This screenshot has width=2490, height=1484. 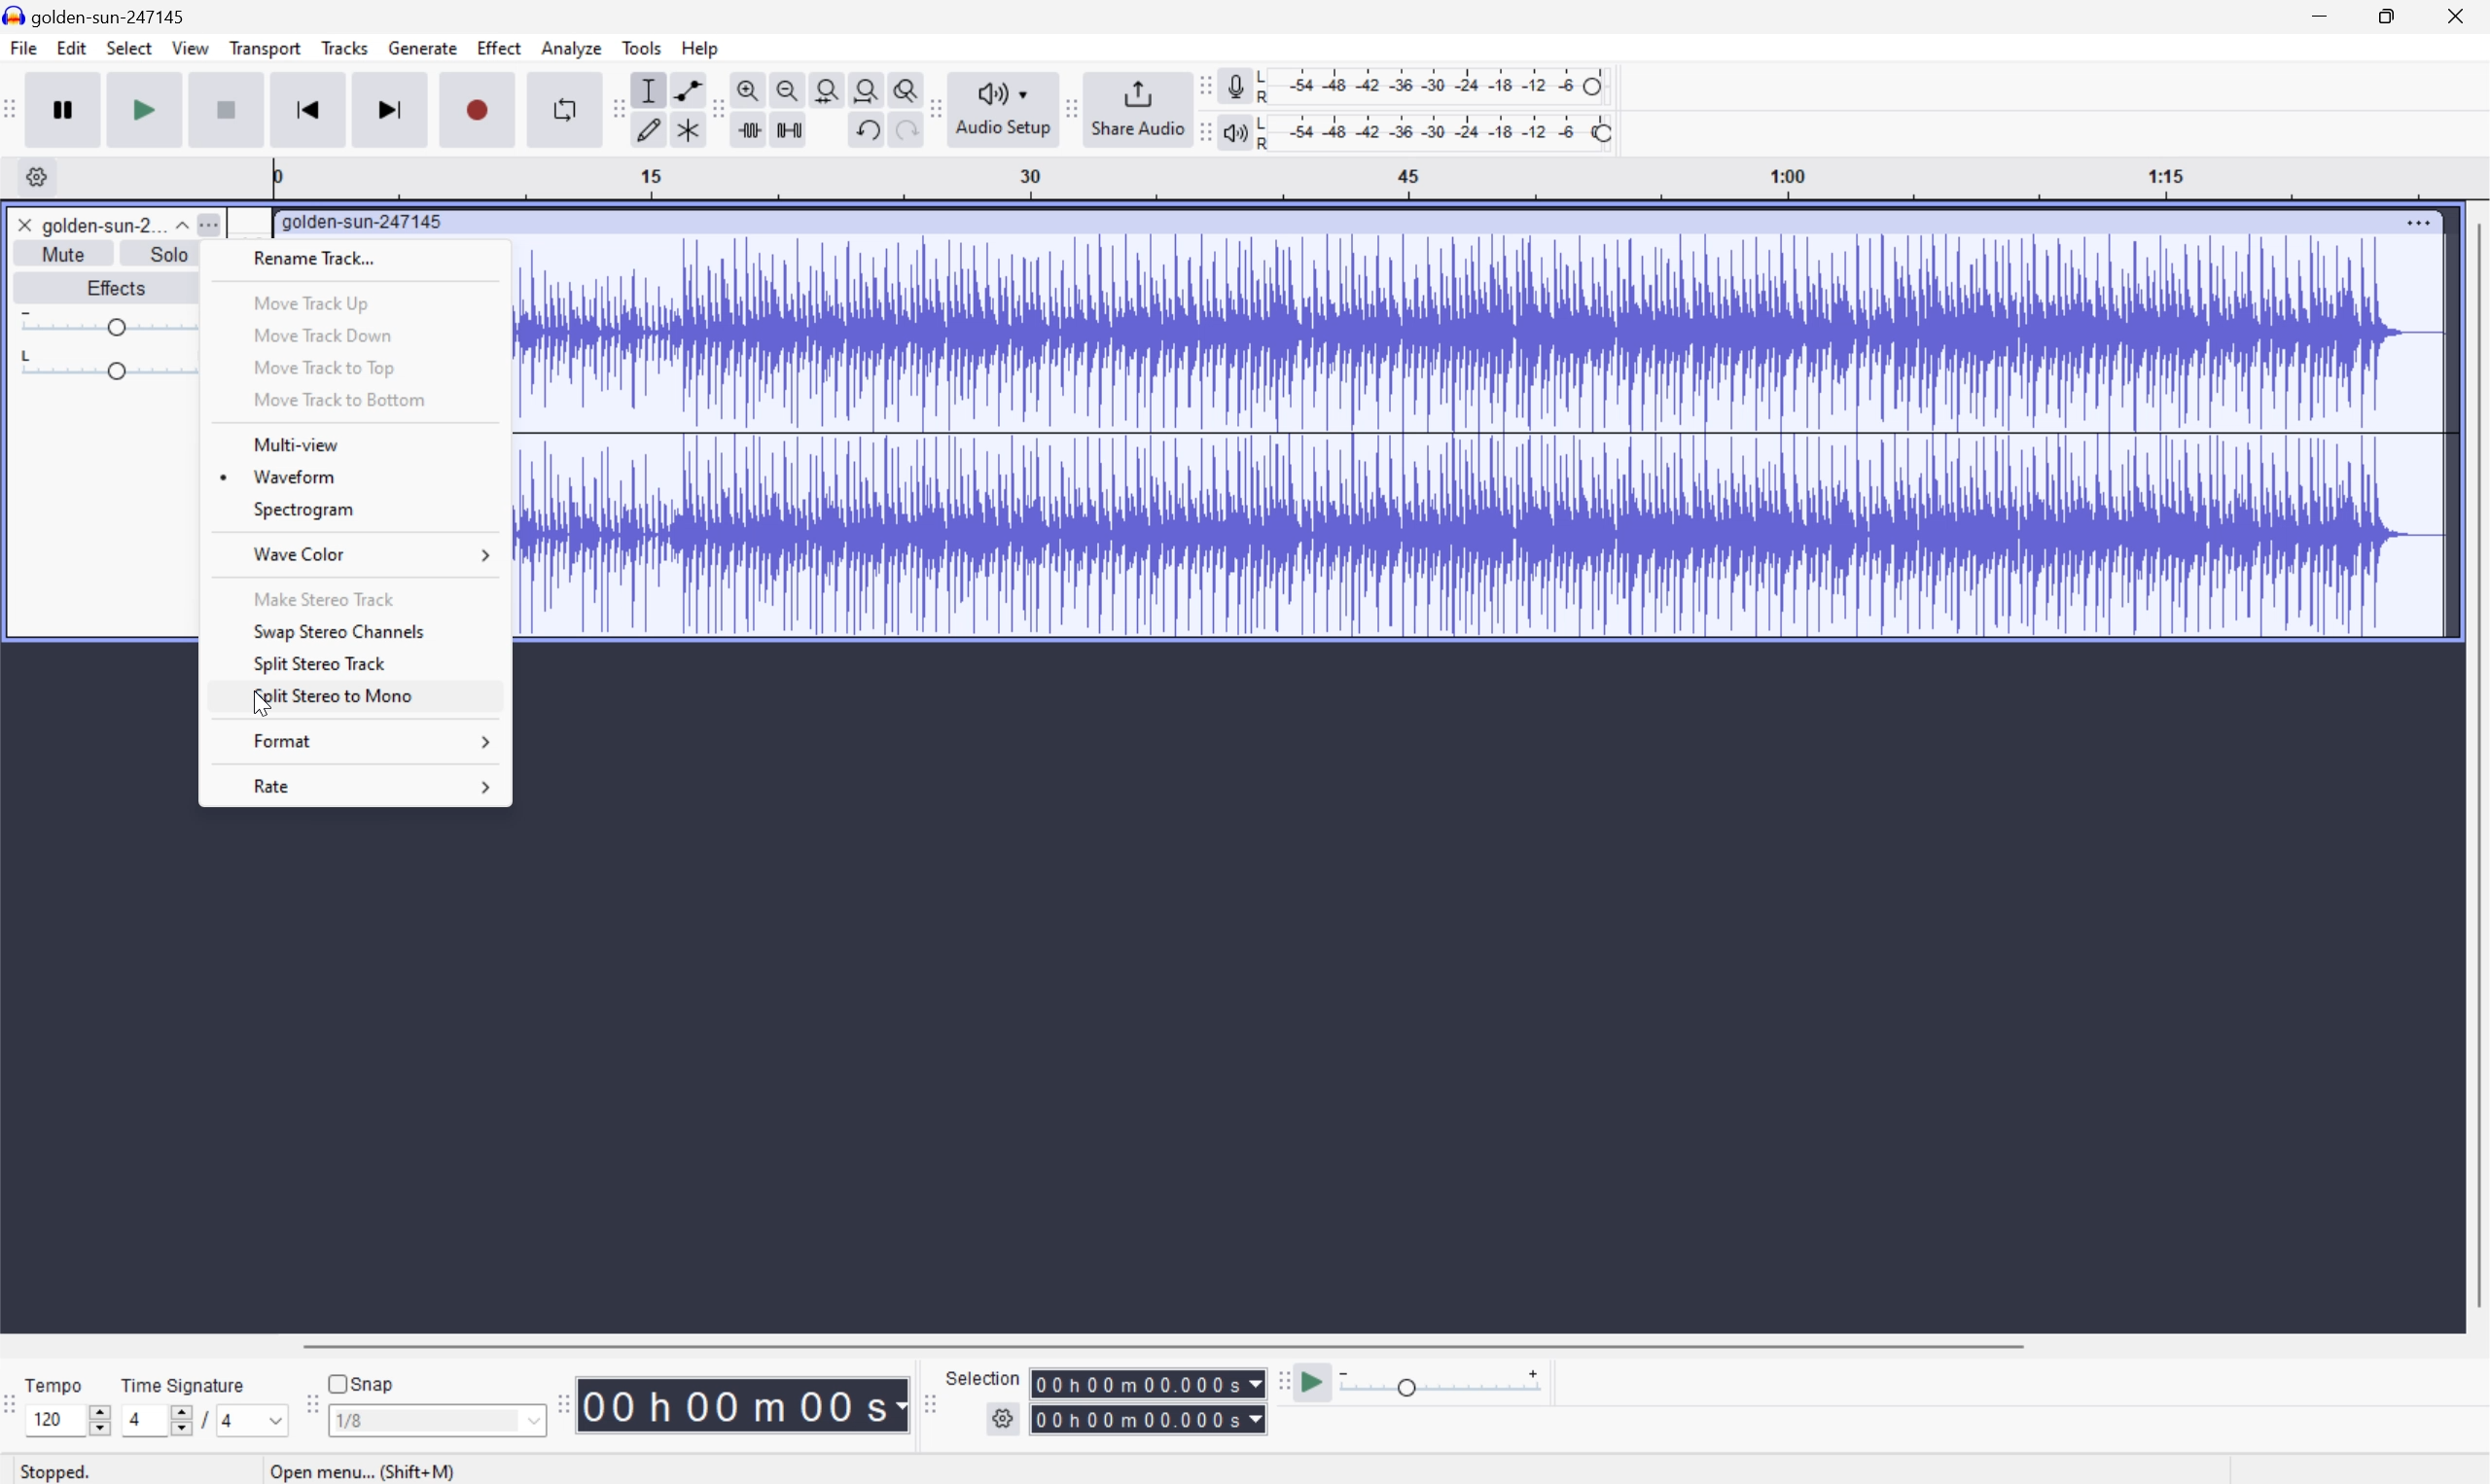 I want to click on Restore Down, so click(x=2386, y=15).